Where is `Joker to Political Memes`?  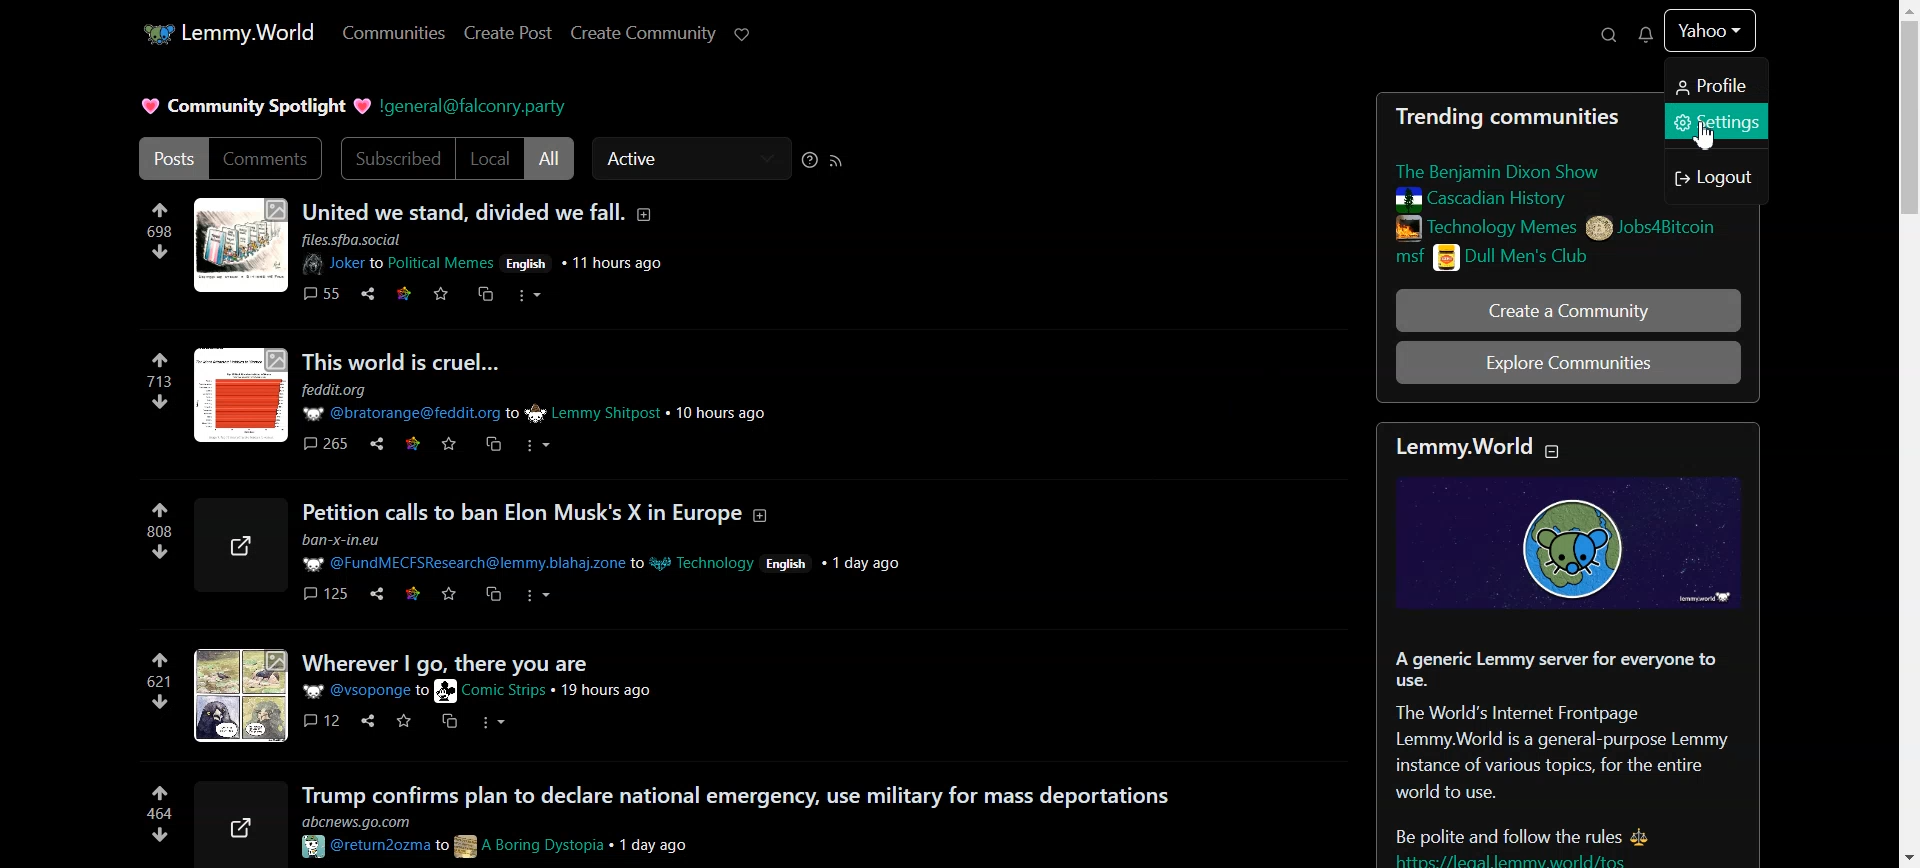
Joker to Political Memes is located at coordinates (394, 264).